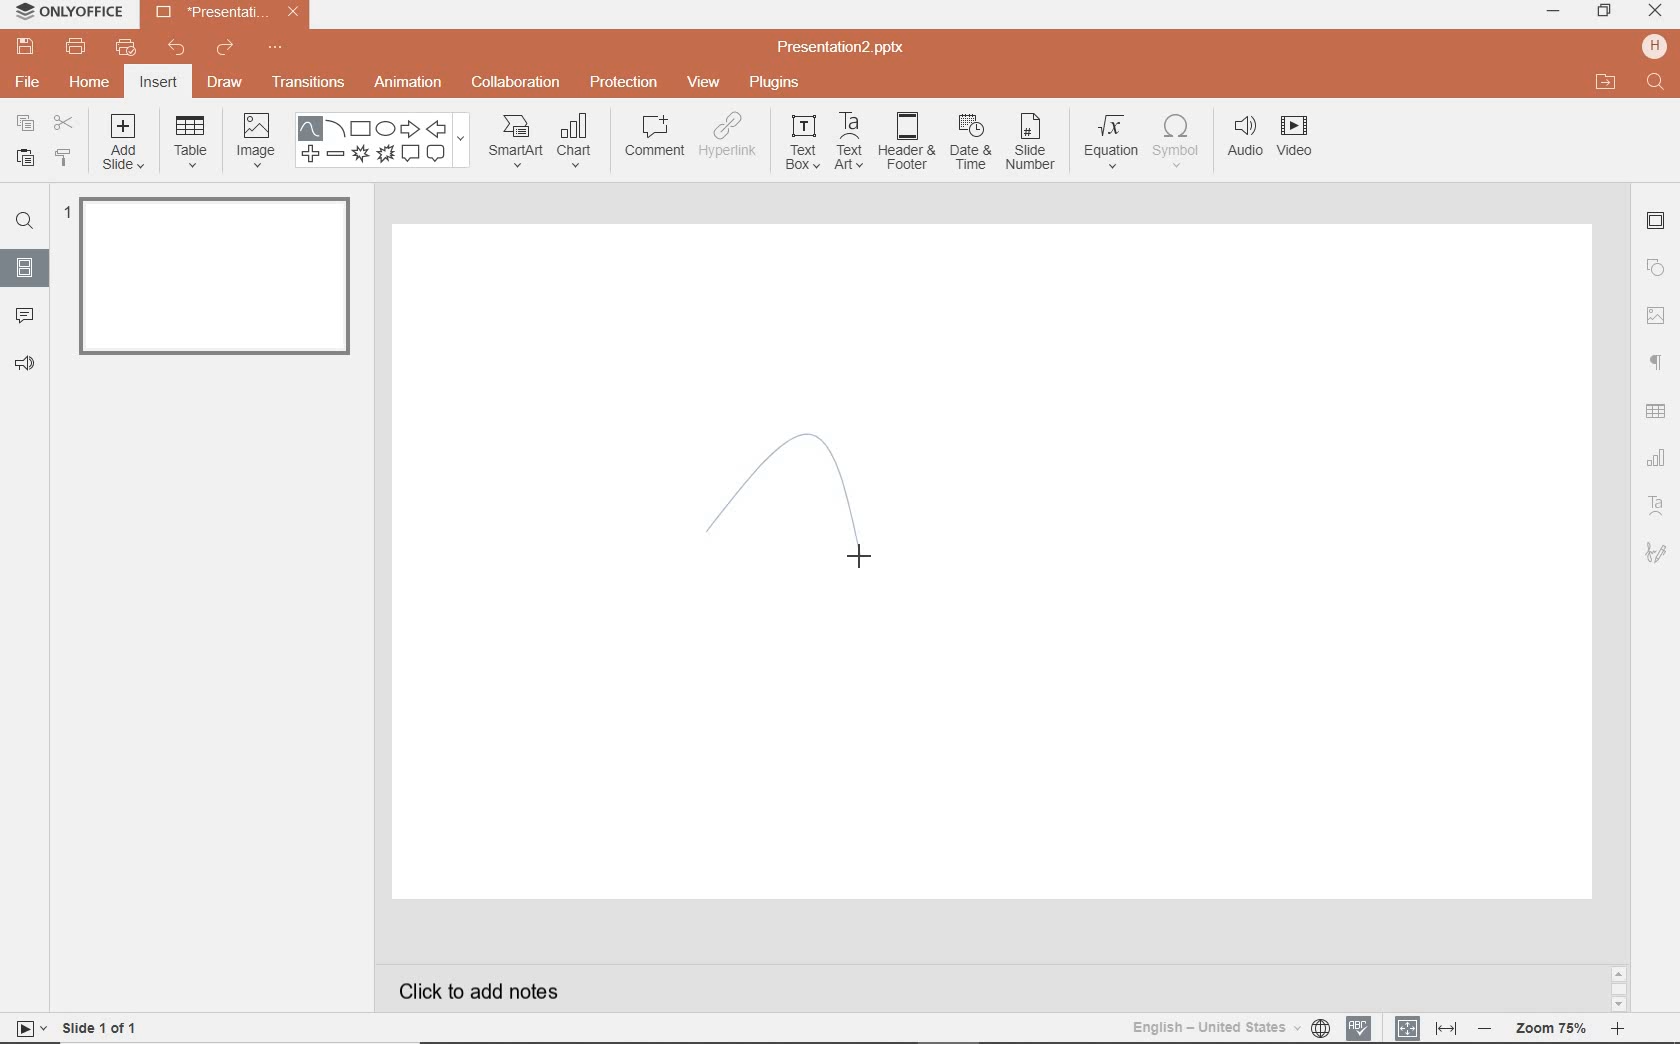  What do you see at coordinates (781, 510) in the screenshot?
I see `drawing curve` at bounding box center [781, 510].